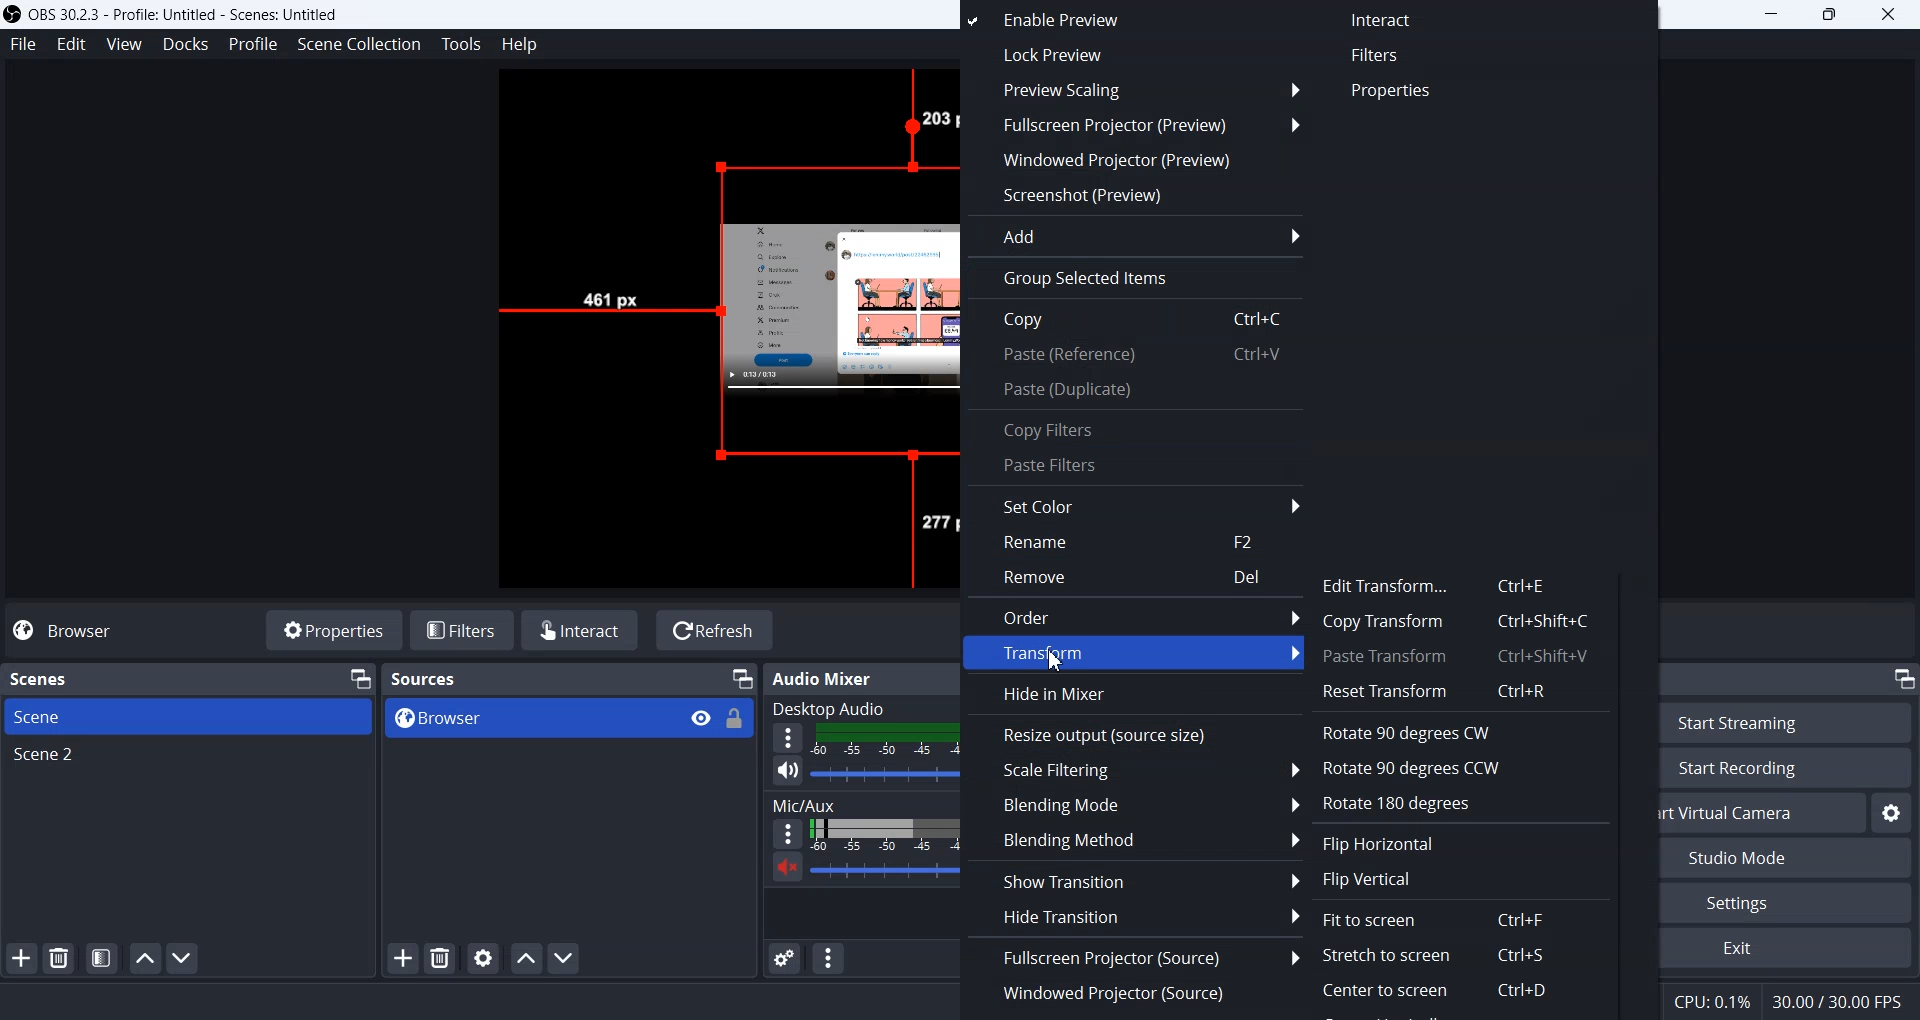  What do you see at coordinates (1895, 813) in the screenshot?
I see `Configure virtual camera` at bounding box center [1895, 813].